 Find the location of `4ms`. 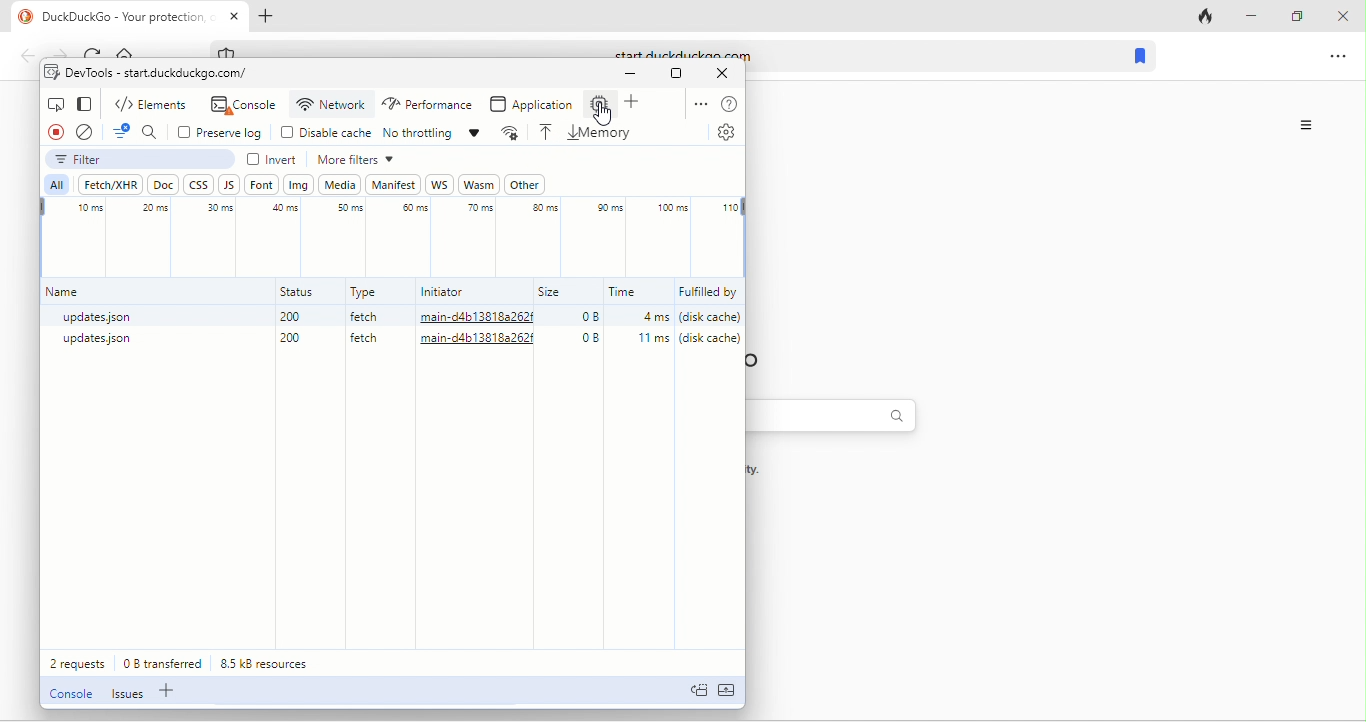

4ms is located at coordinates (649, 318).